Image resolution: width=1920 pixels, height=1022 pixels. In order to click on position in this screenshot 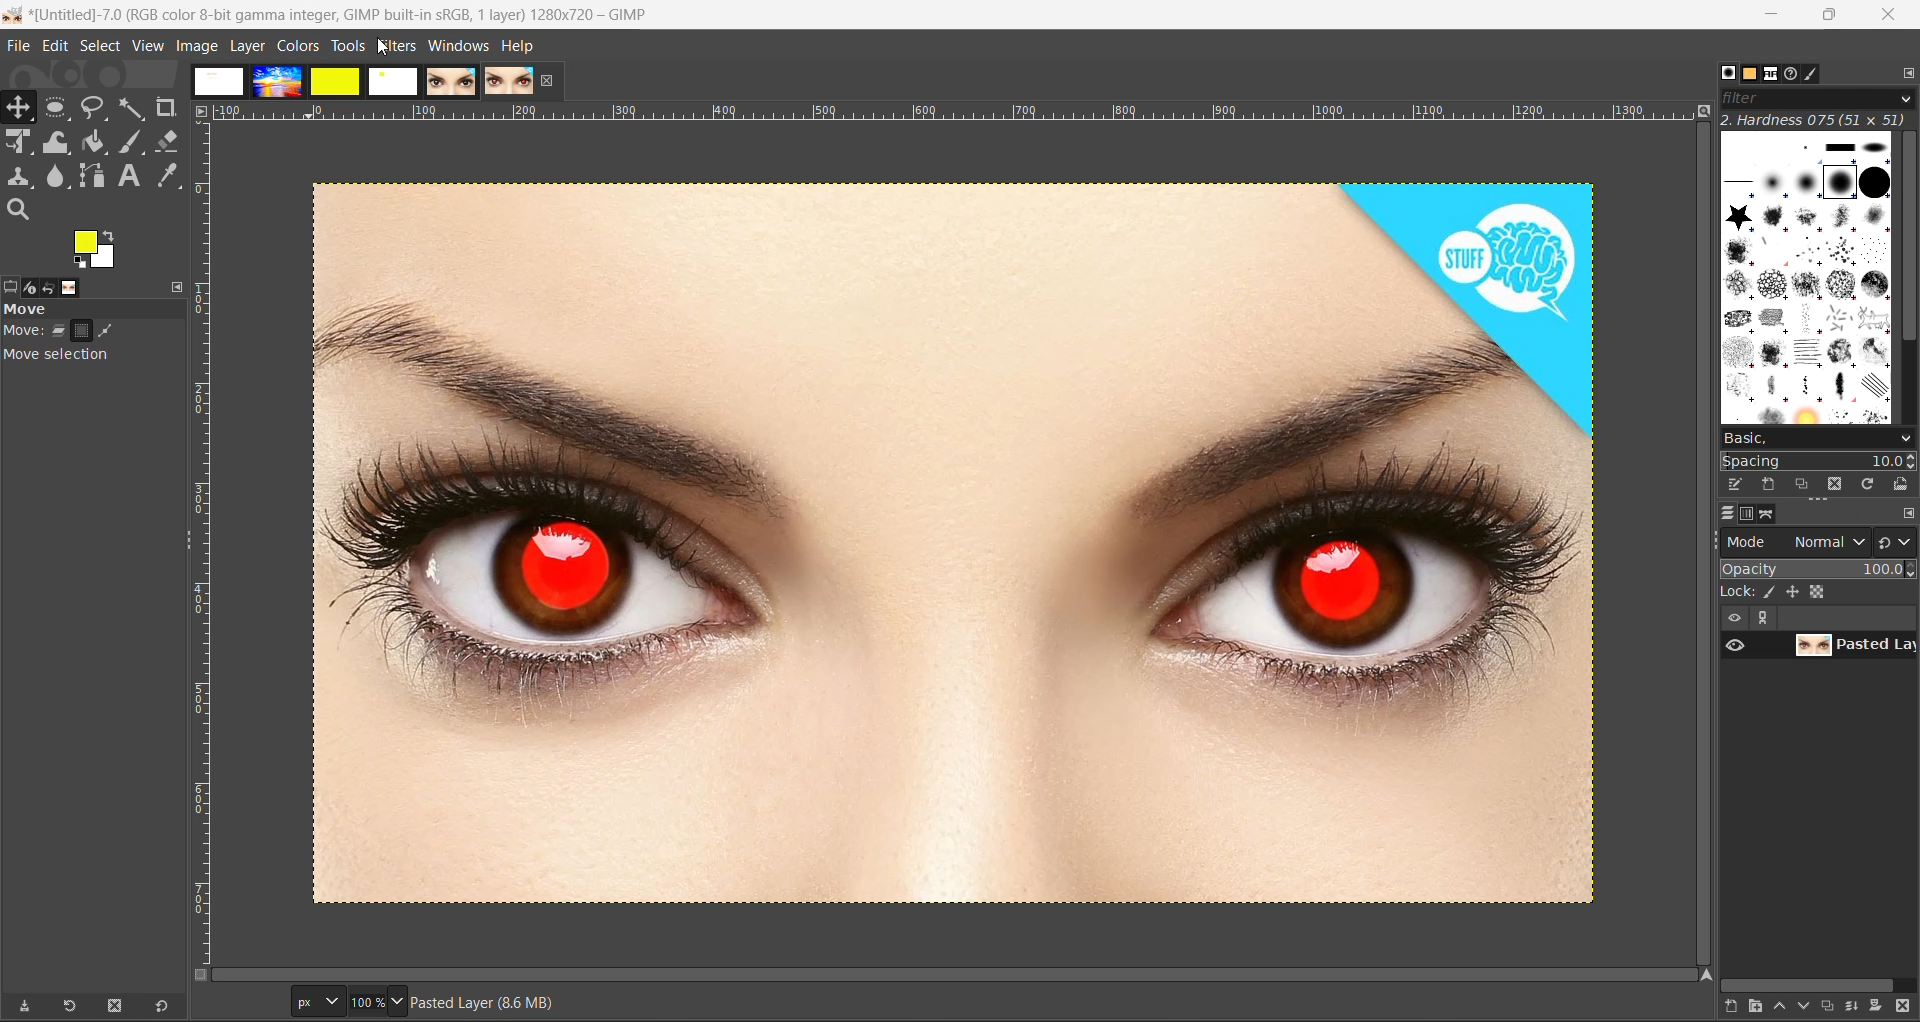, I will do `click(1795, 592)`.